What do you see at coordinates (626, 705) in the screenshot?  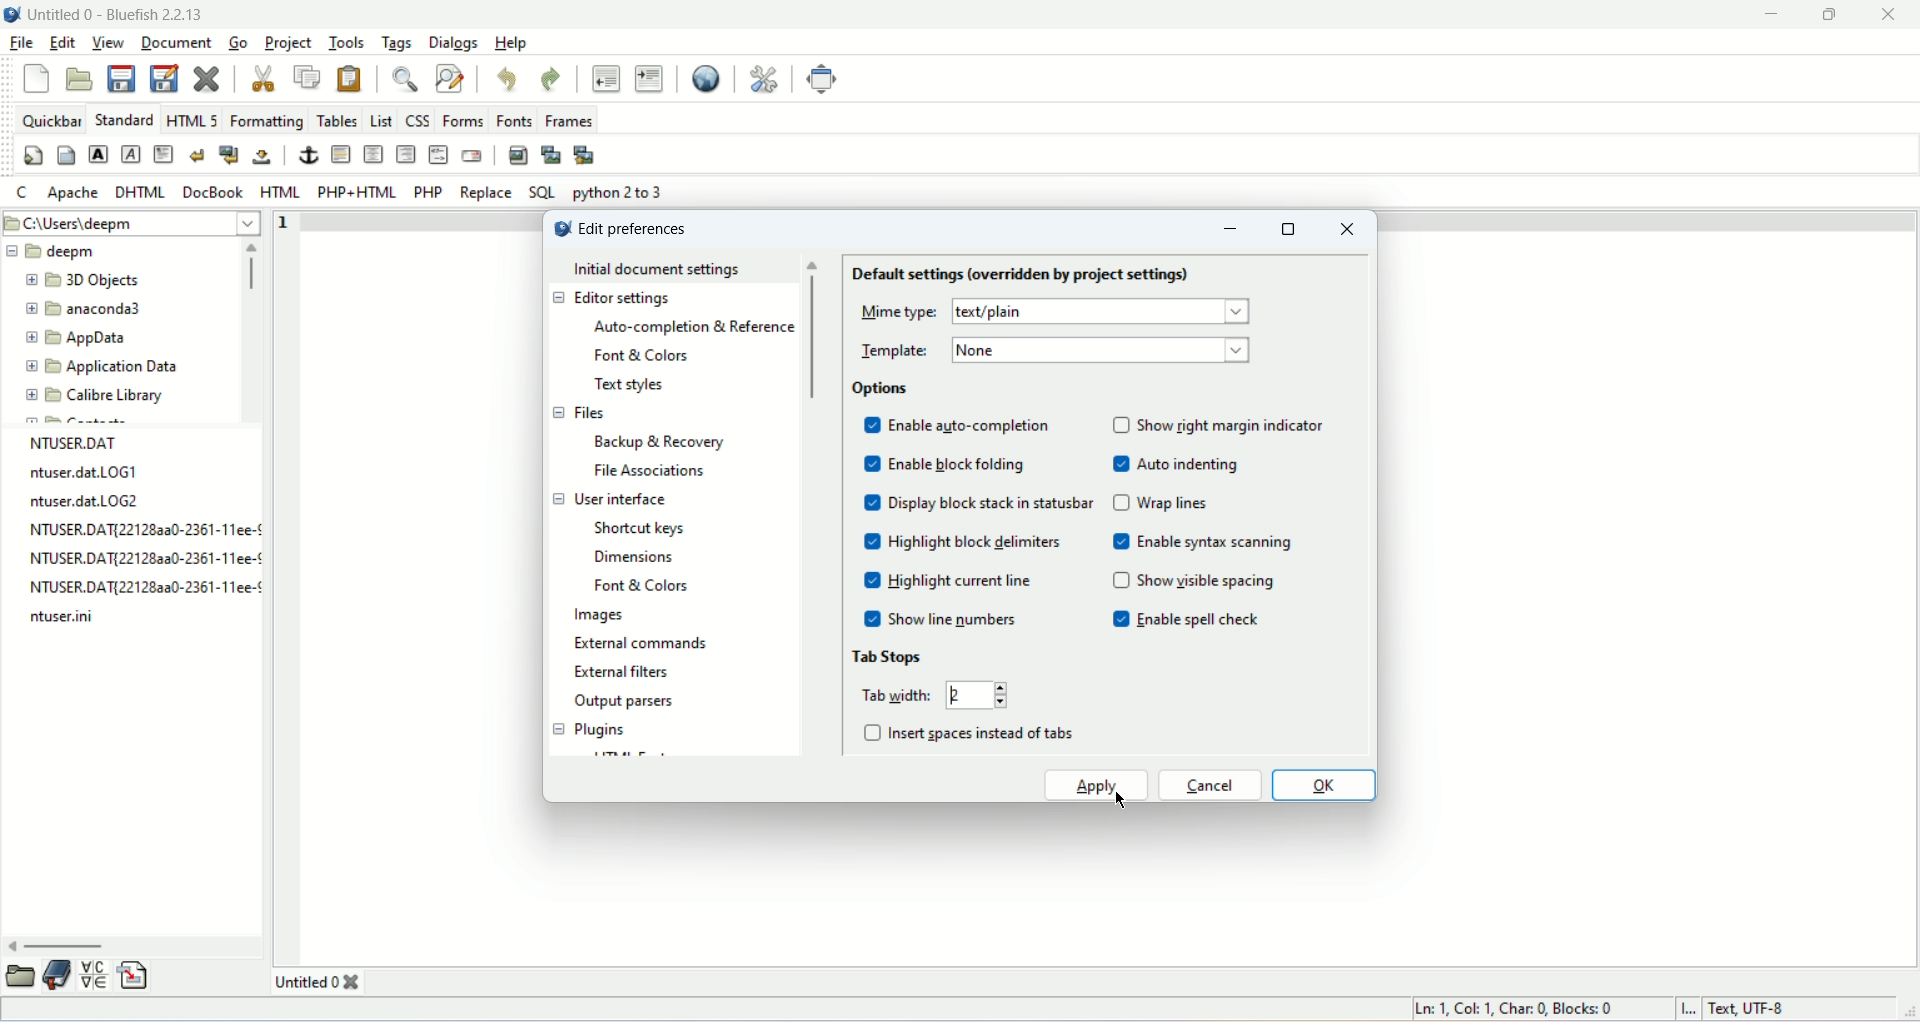 I see `output` at bounding box center [626, 705].